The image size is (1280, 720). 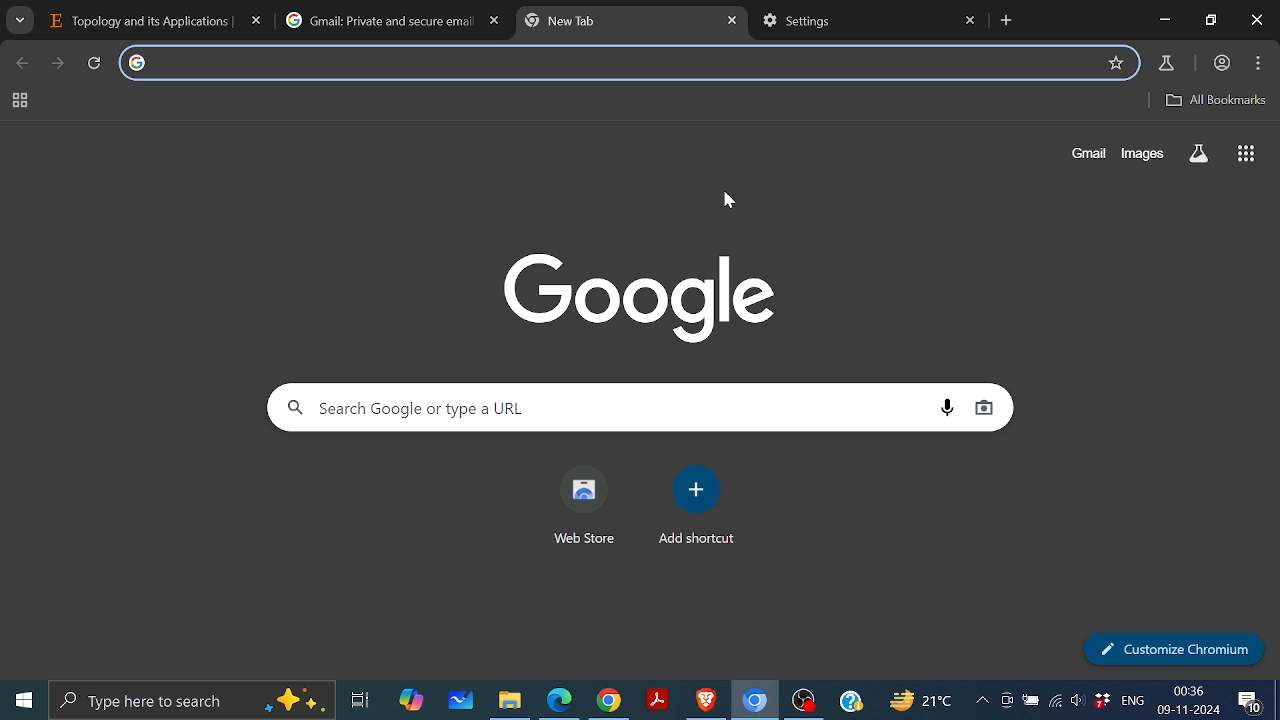 What do you see at coordinates (1247, 153) in the screenshot?
I see `Apps` at bounding box center [1247, 153].